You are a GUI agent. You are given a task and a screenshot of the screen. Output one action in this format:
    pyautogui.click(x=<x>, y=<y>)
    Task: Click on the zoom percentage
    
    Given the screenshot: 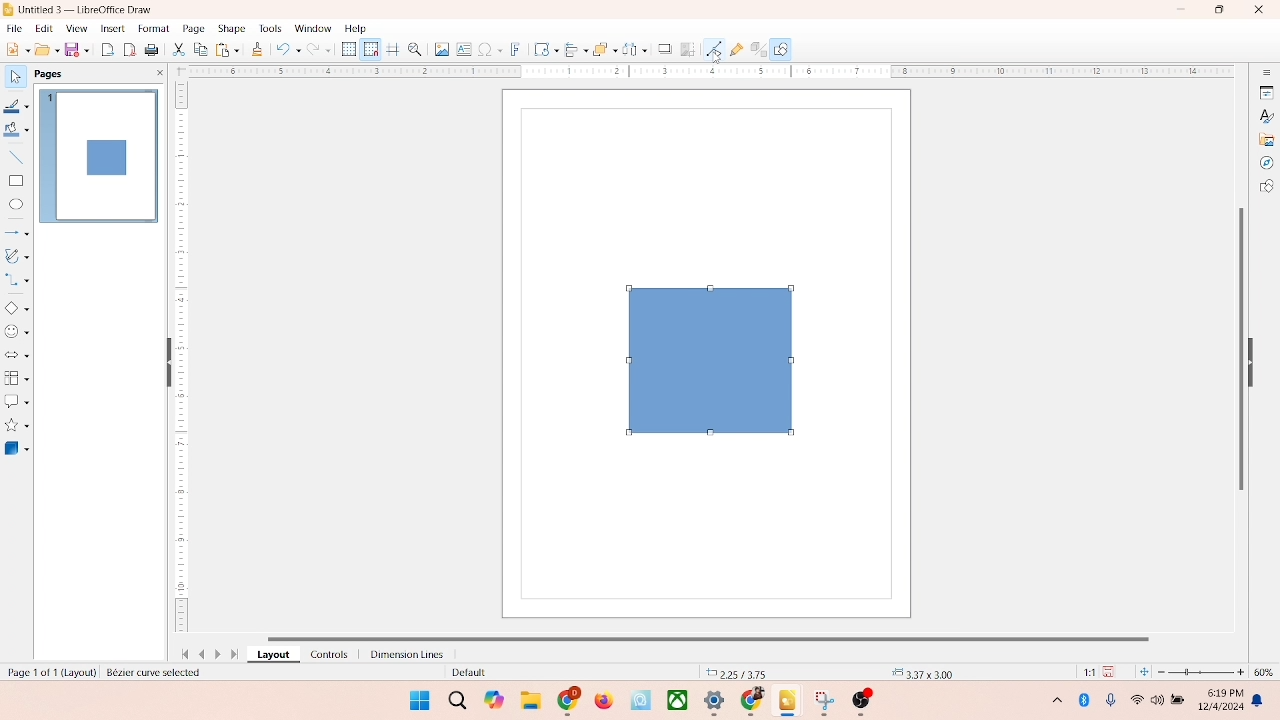 What is the action you would take?
    pyautogui.click(x=1267, y=672)
    